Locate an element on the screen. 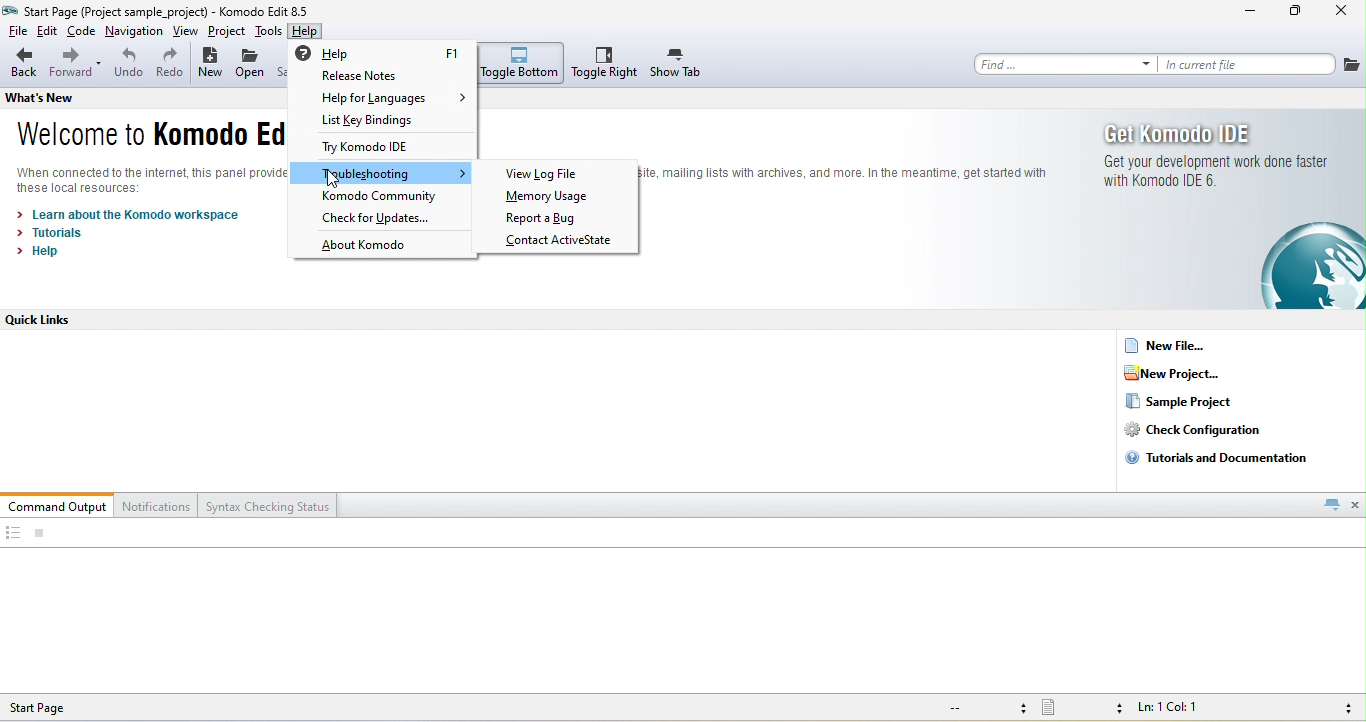  help for languages is located at coordinates (394, 98).